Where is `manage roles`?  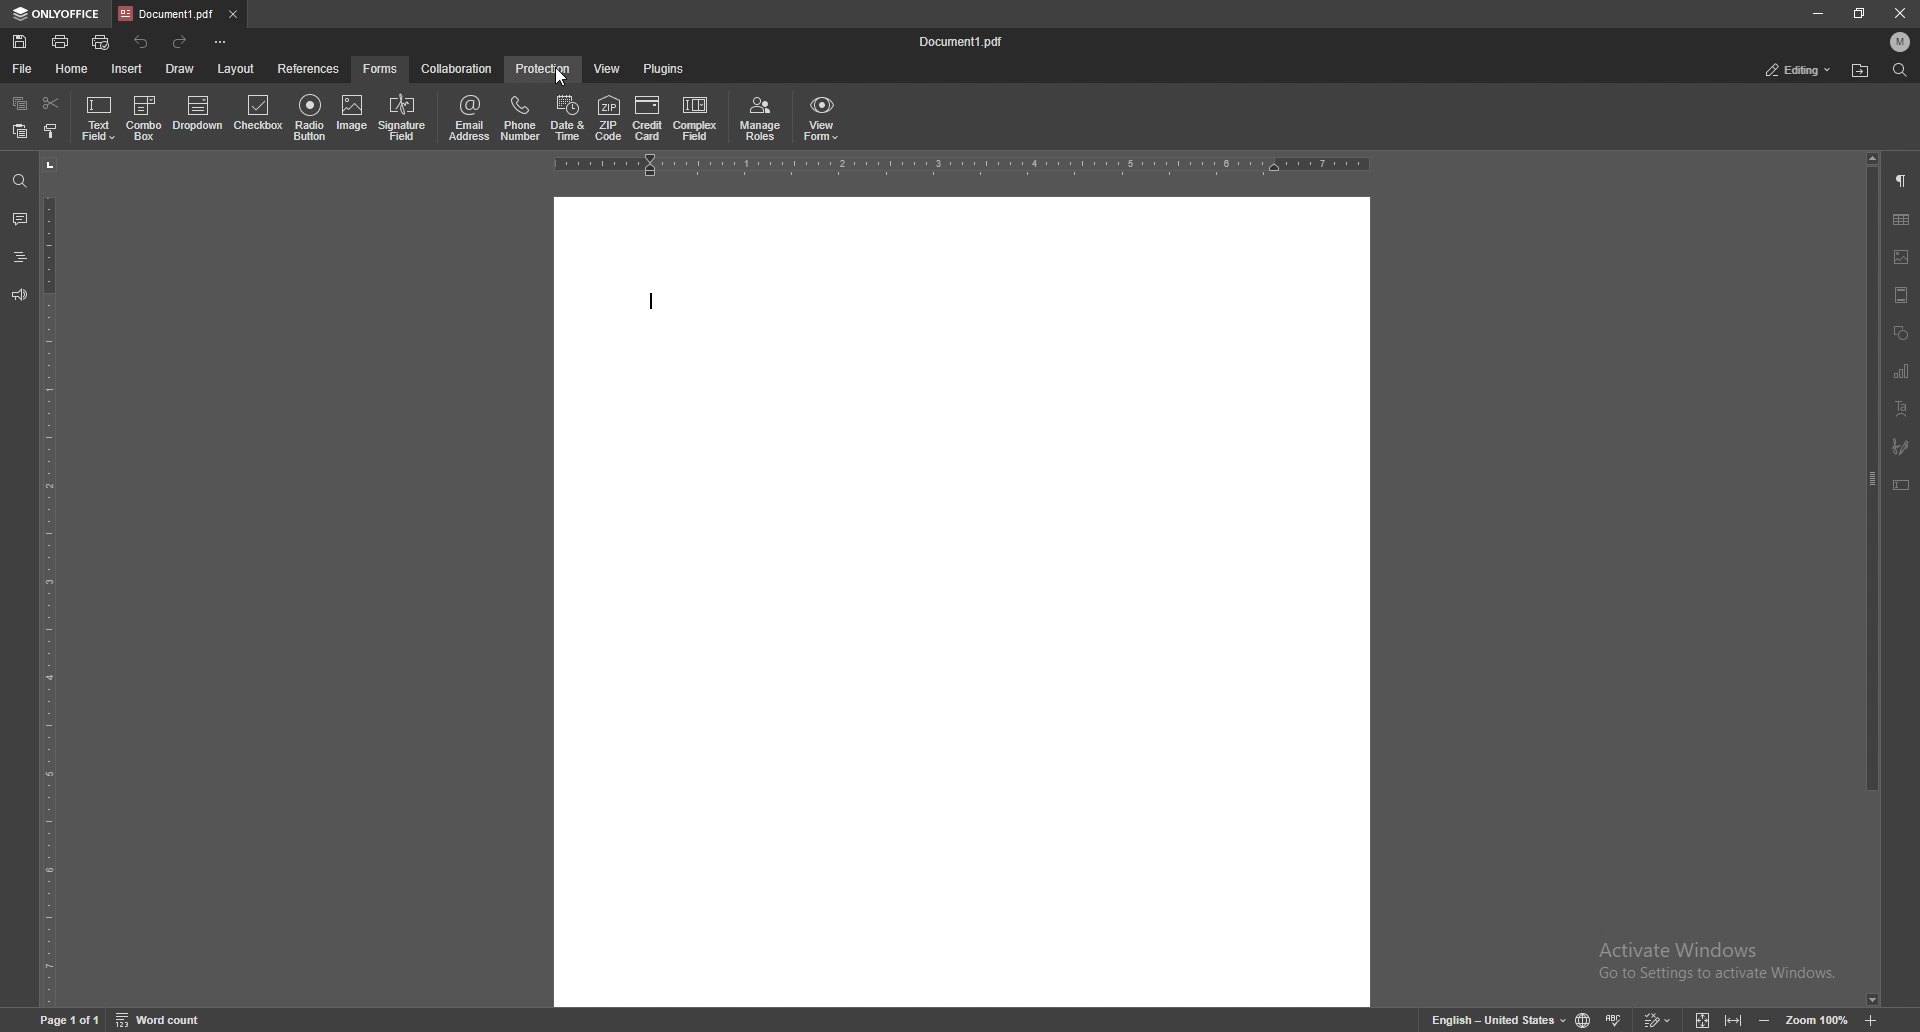 manage roles is located at coordinates (760, 118).